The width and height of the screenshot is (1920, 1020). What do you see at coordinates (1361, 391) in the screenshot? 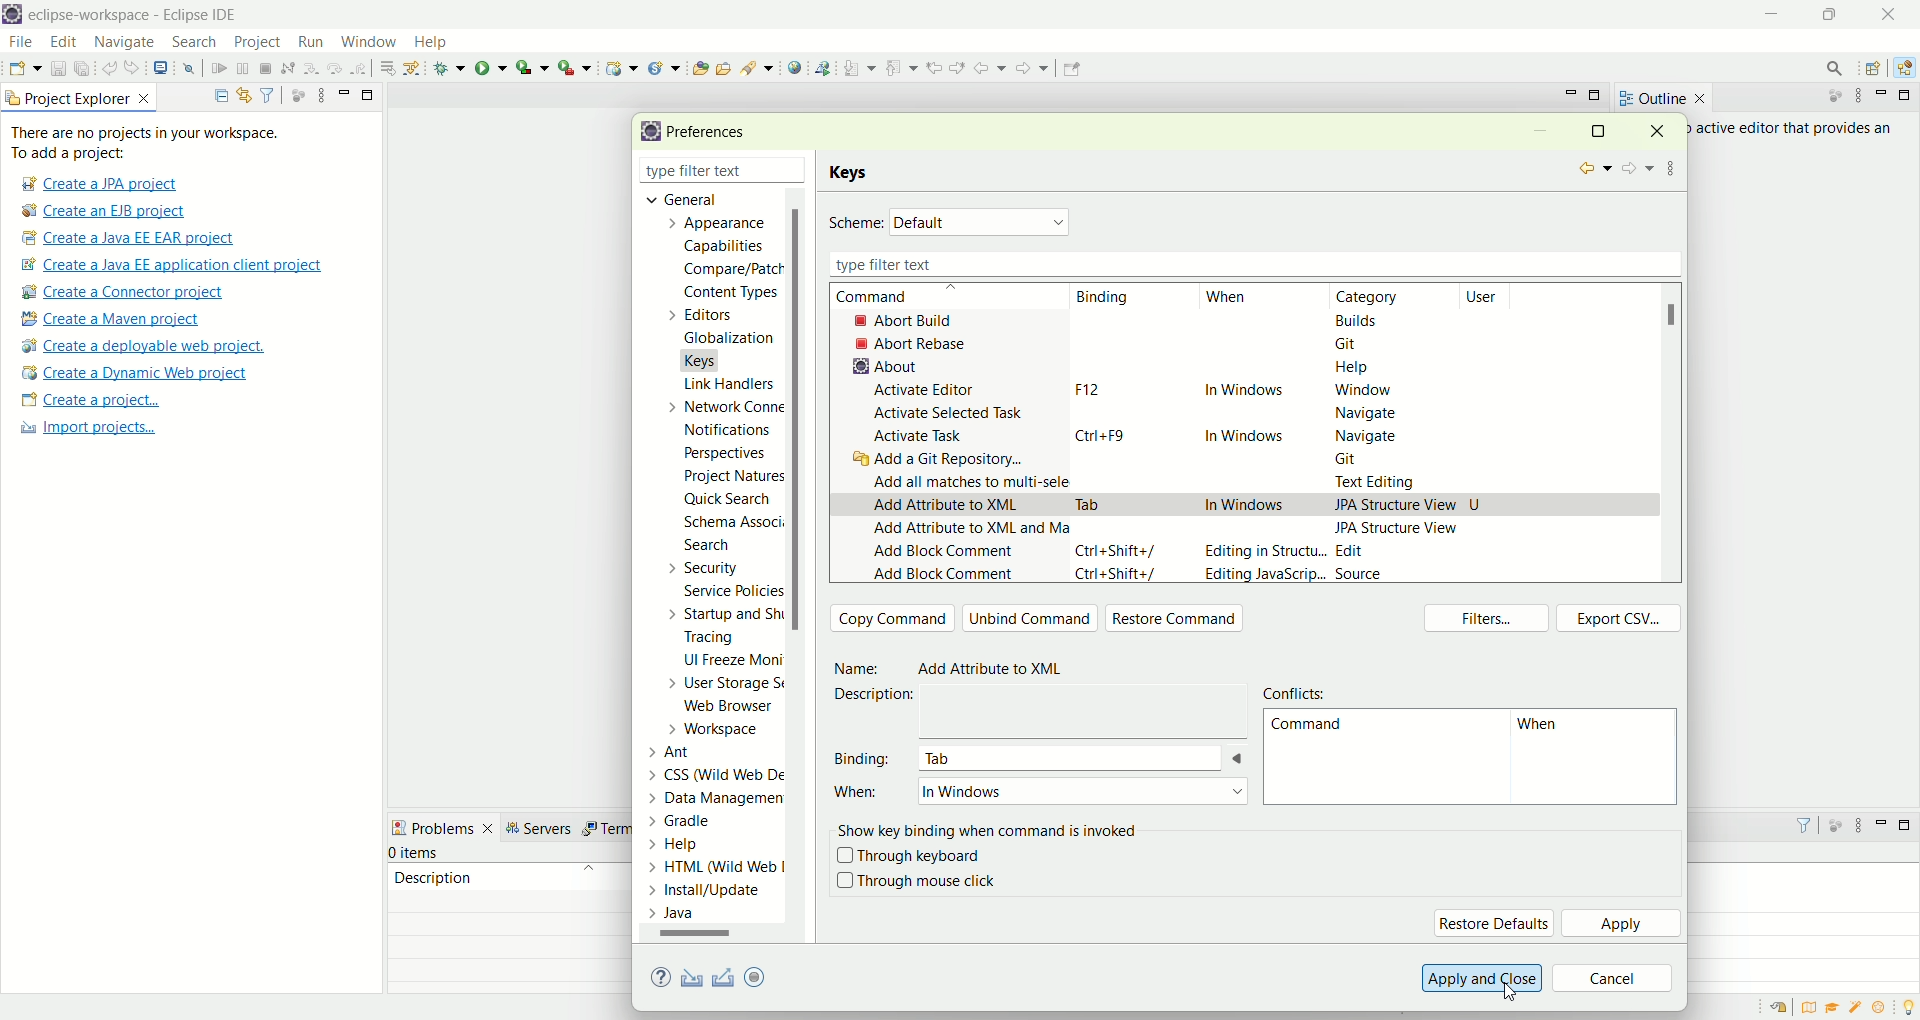
I see `window` at bounding box center [1361, 391].